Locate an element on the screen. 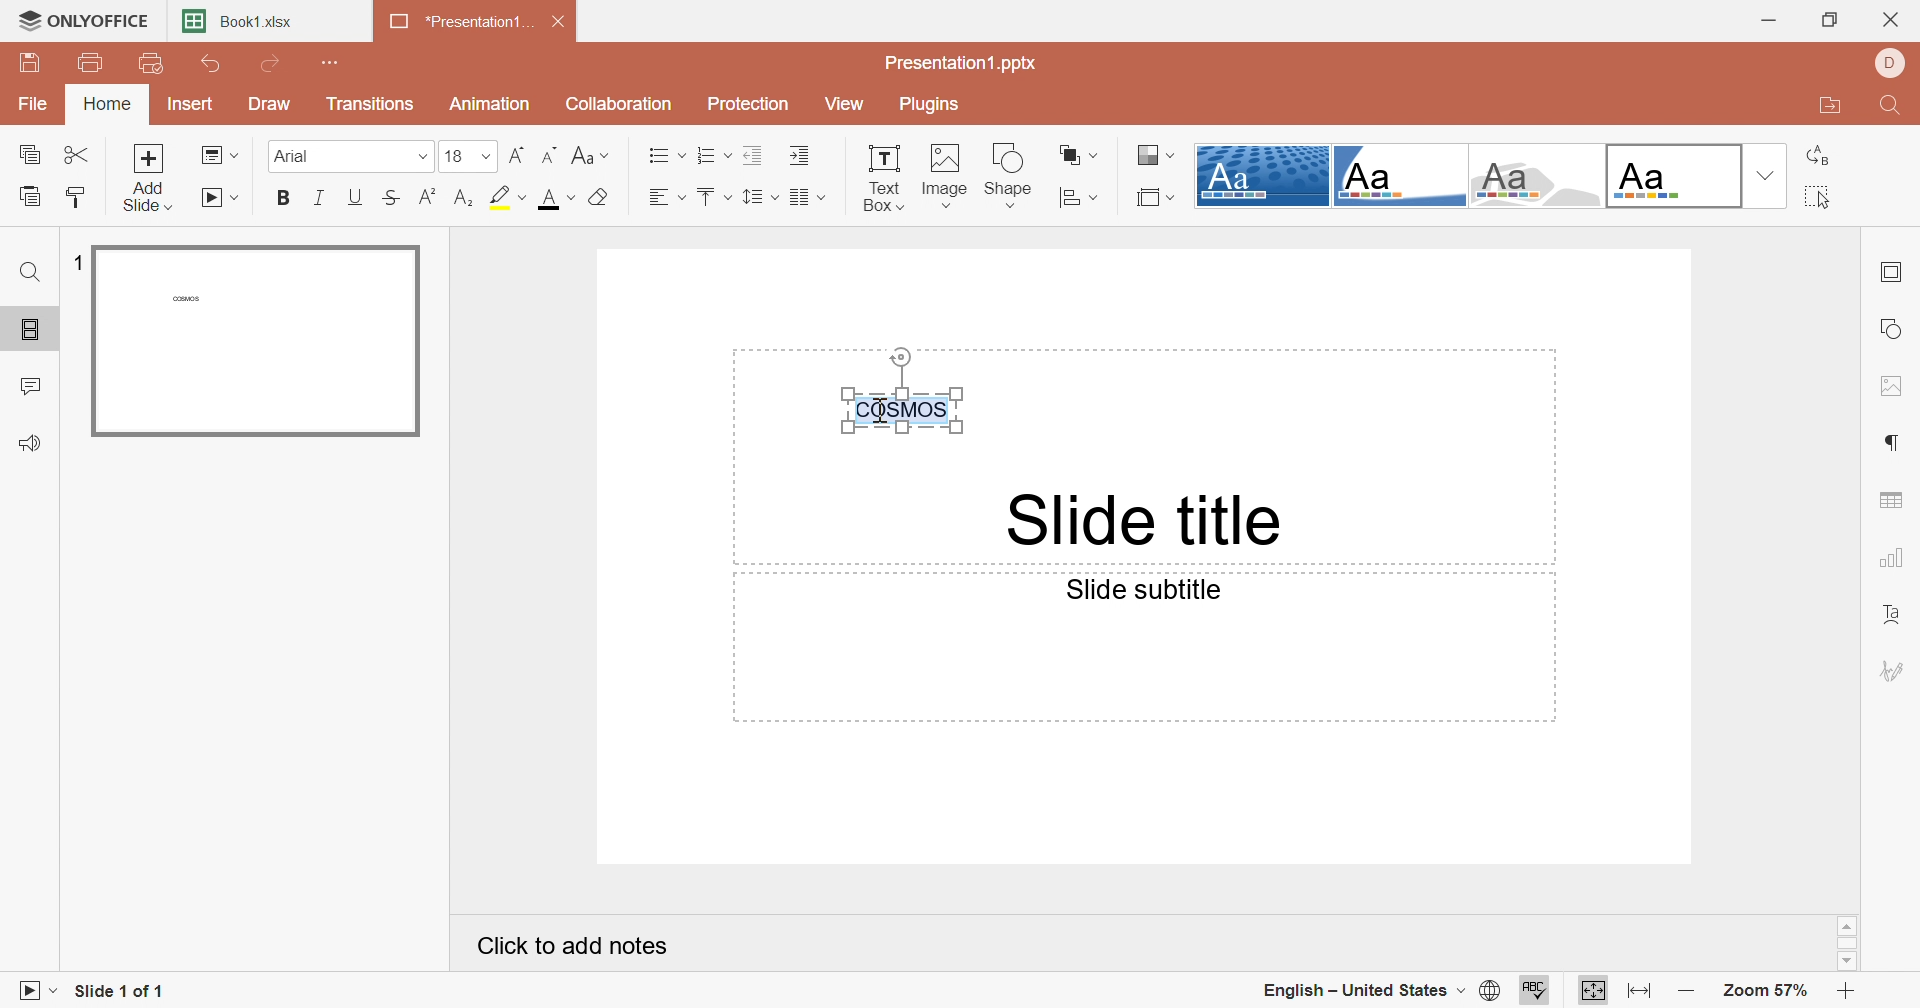 This screenshot has height=1008, width=1920. Open file location is located at coordinates (1825, 112).